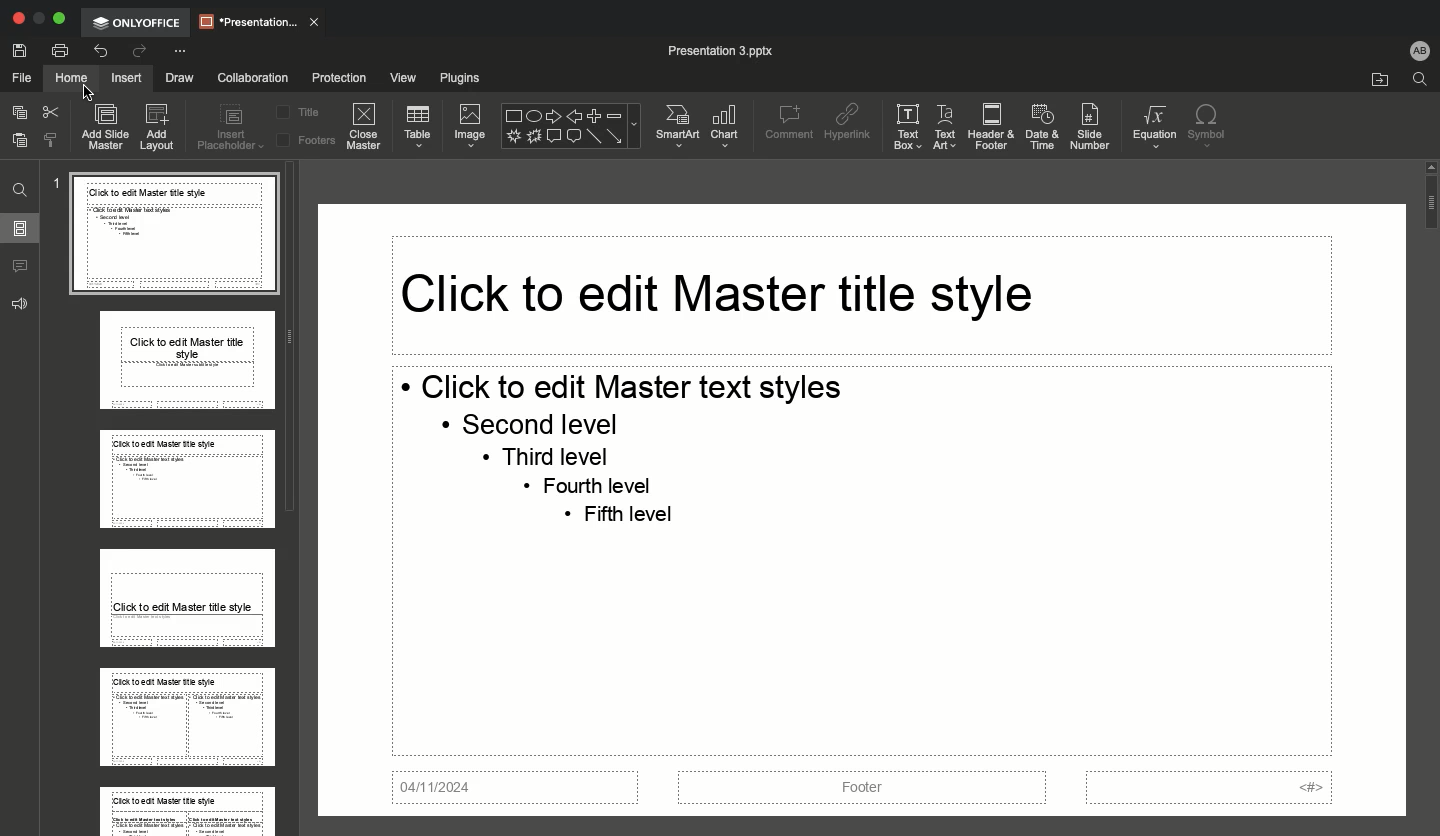 The width and height of the screenshot is (1440, 836). Describe the element at coordinates (513, 136) in the screenshot. I see `Explosion 1` at that location.